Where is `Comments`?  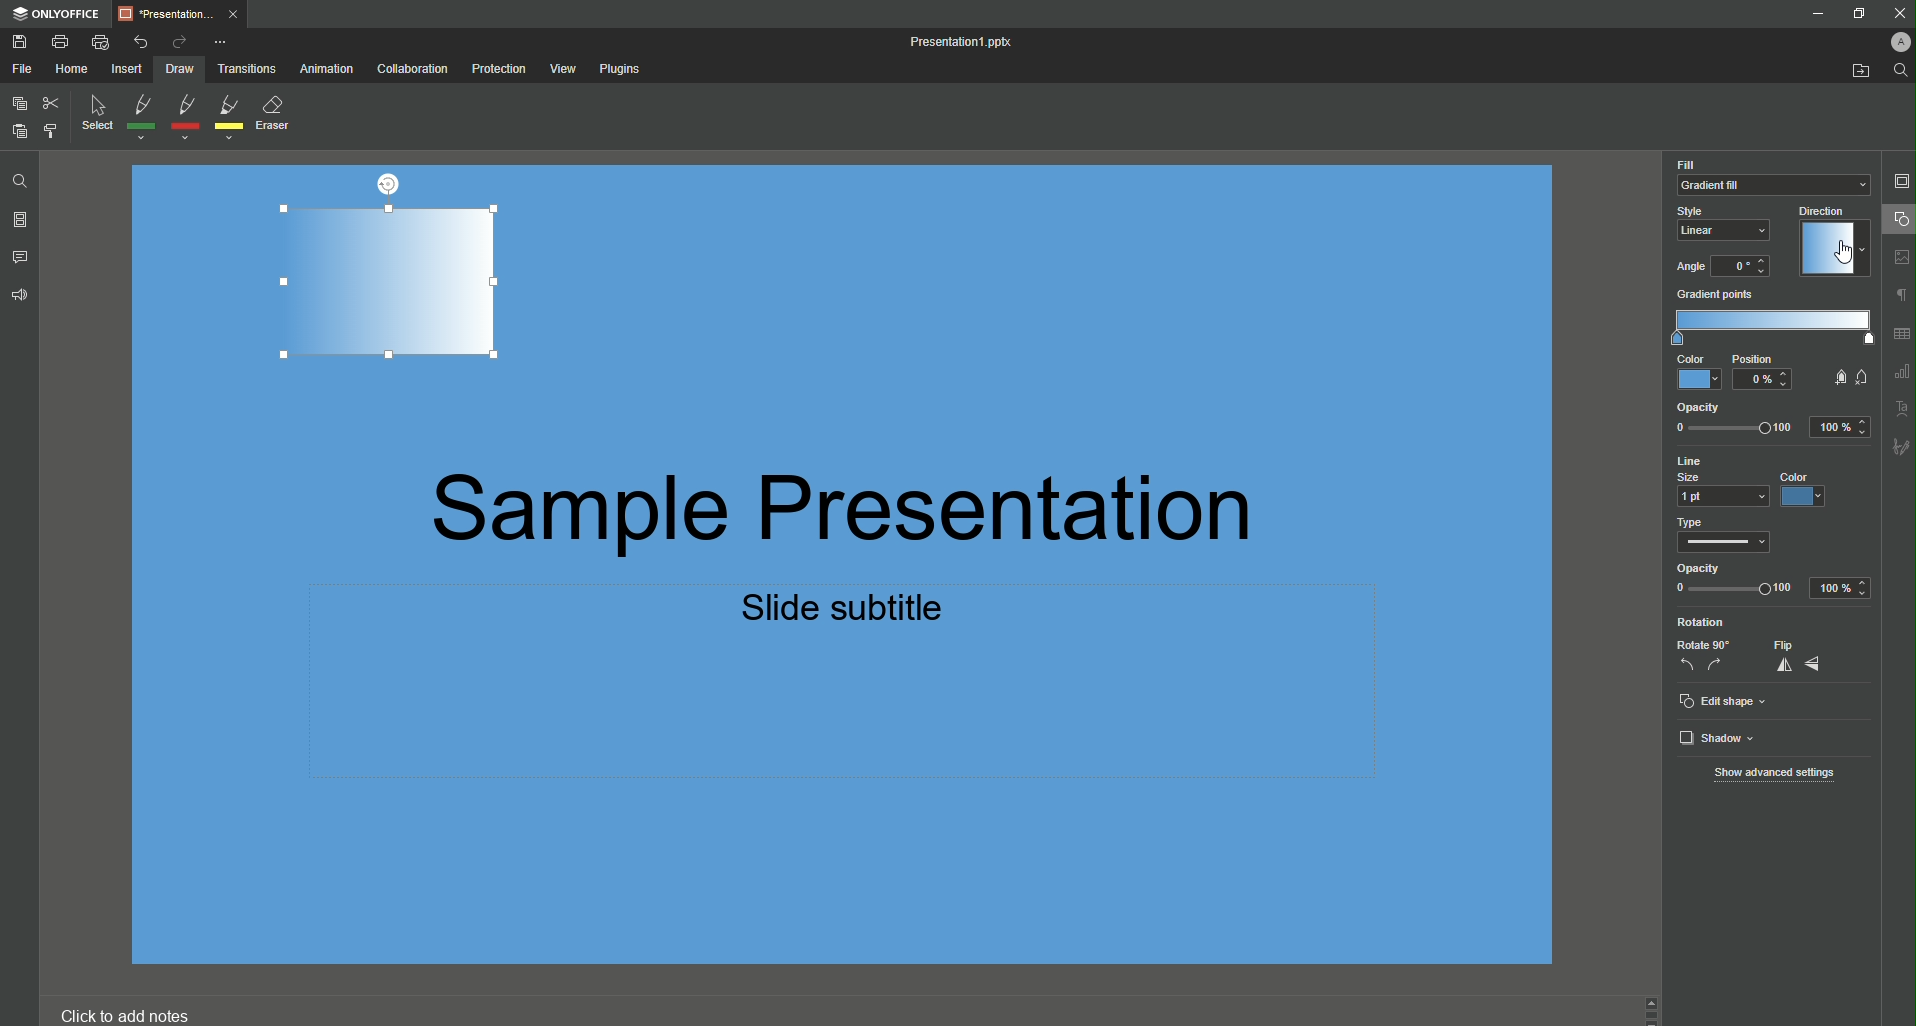
Comments is located at coordinates (23, 256).